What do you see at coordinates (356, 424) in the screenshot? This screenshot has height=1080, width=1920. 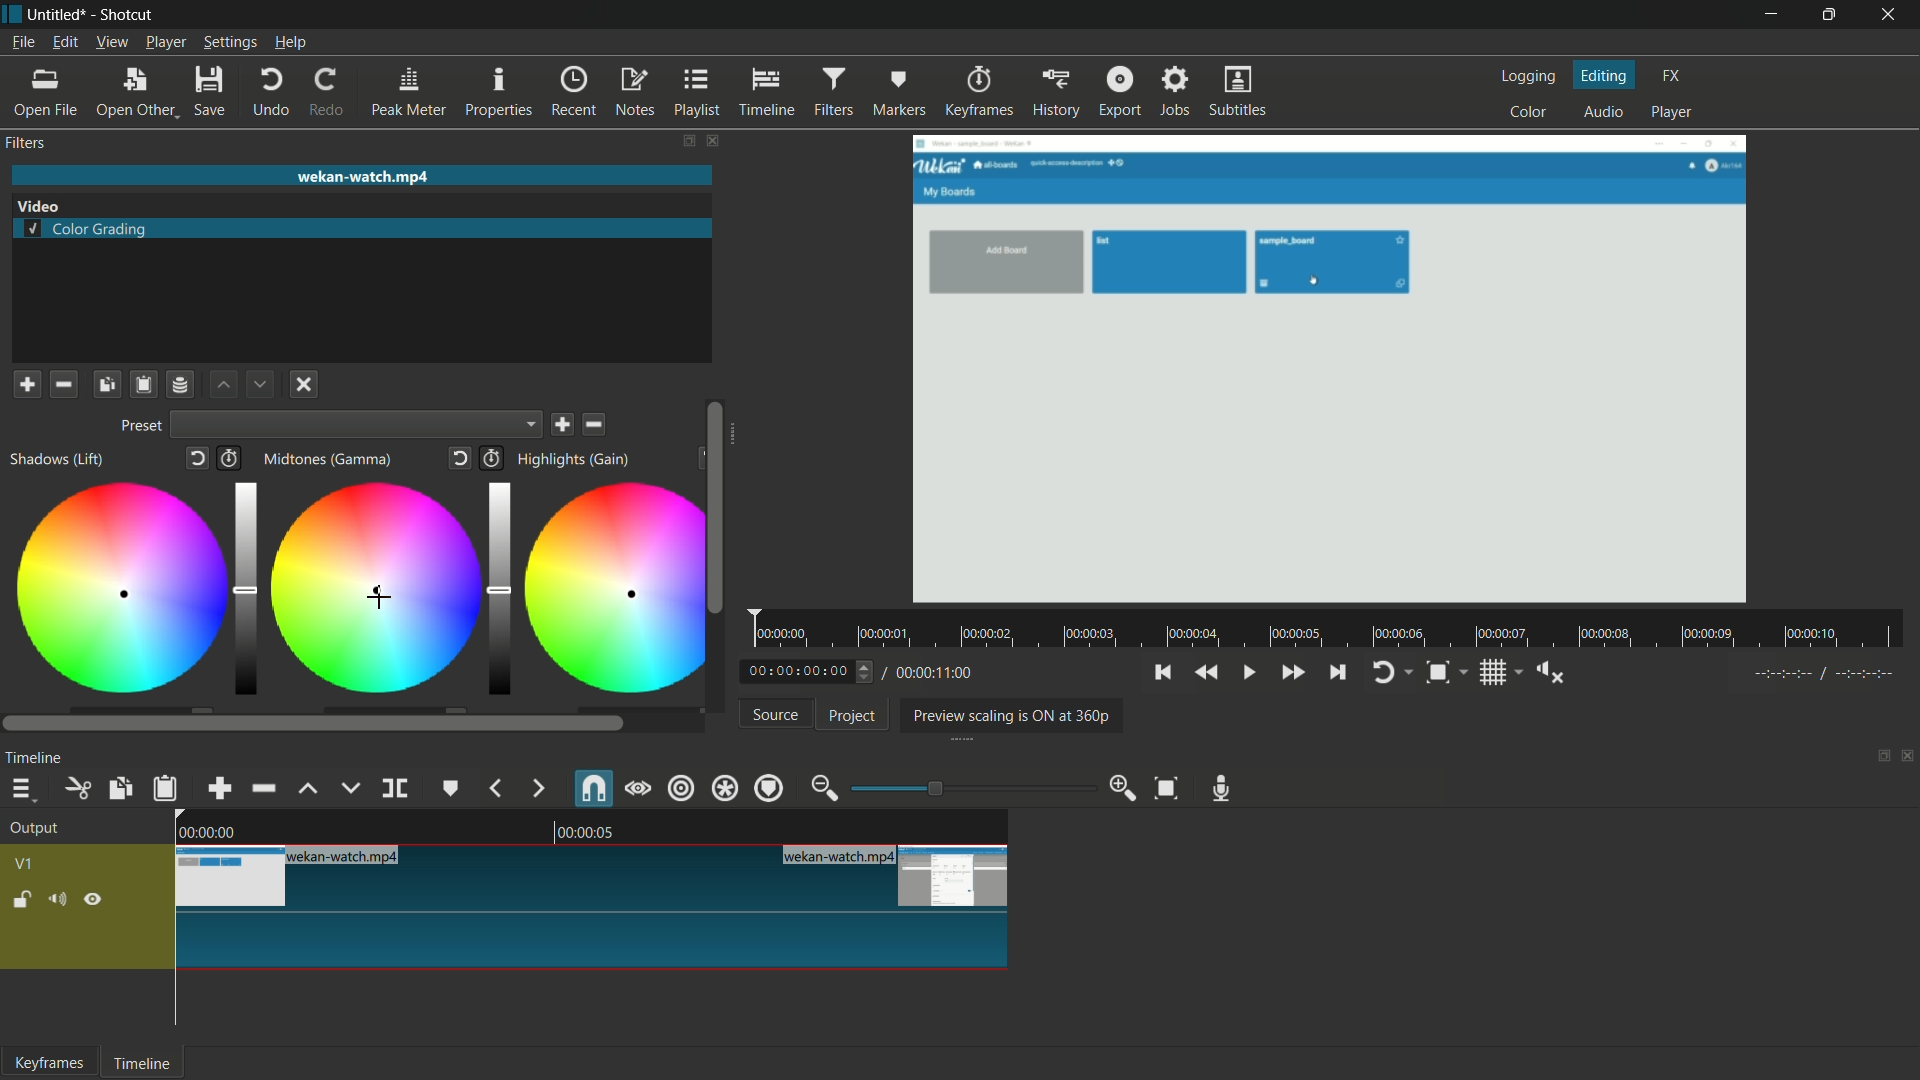 I see `dropdown` at bounding box center [356, 424].